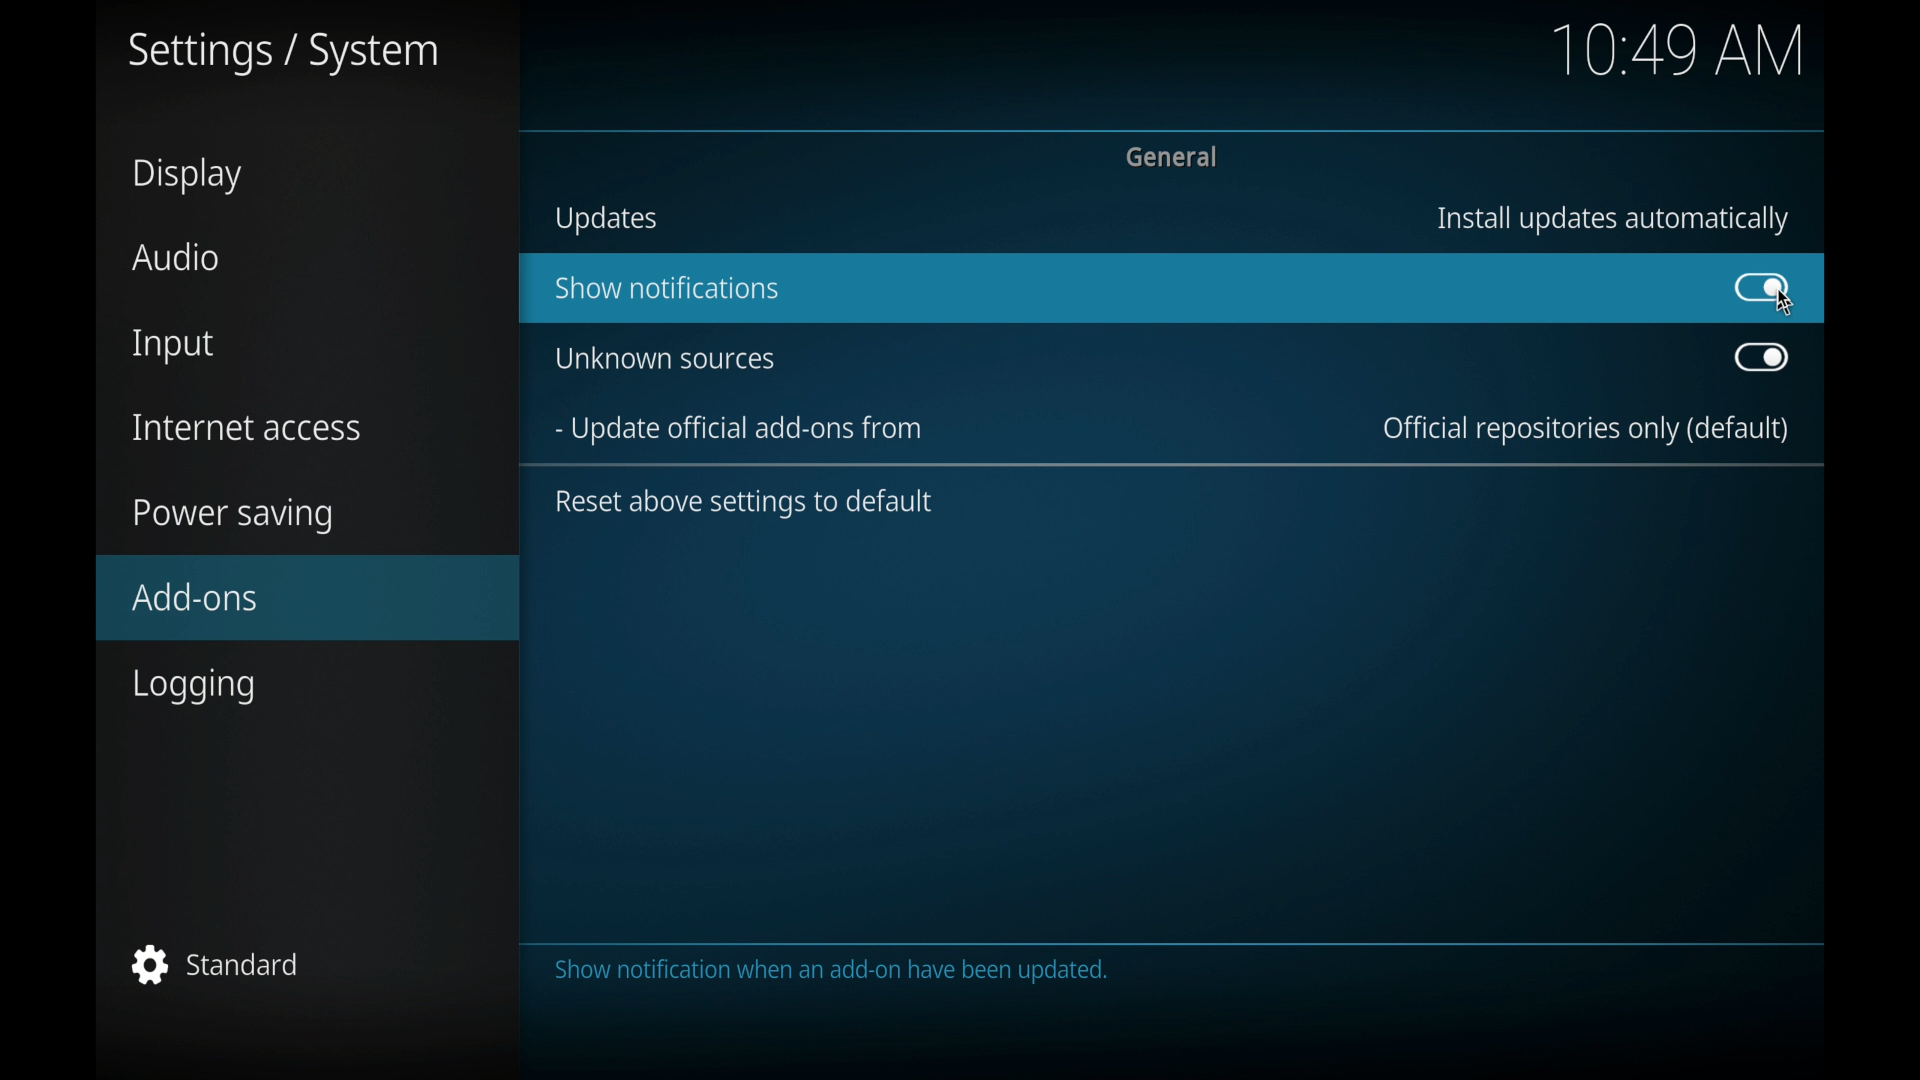  What do you see at coordinates (176, 258) in the screenshot?
I see `audio` at bounding box center [176, 258].